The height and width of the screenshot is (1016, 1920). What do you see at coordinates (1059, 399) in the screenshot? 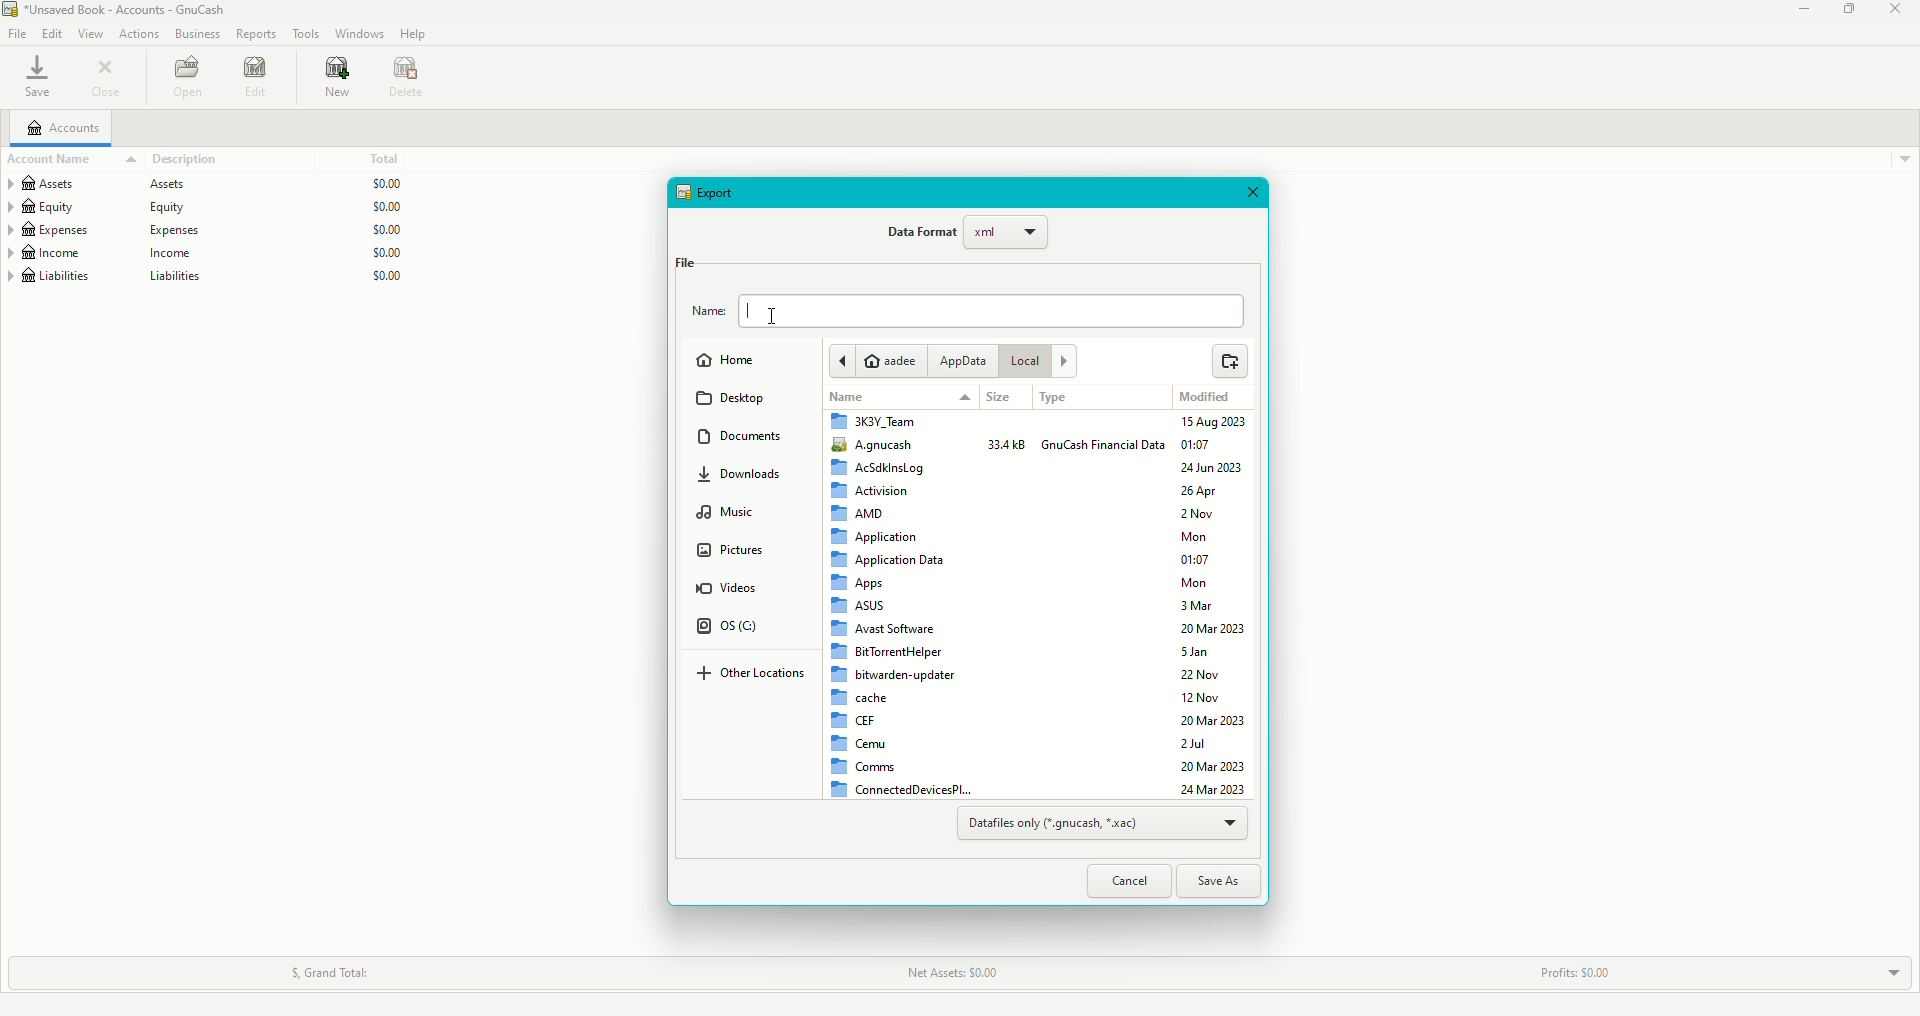
I see `Type` at bounding box center [1059, 399].